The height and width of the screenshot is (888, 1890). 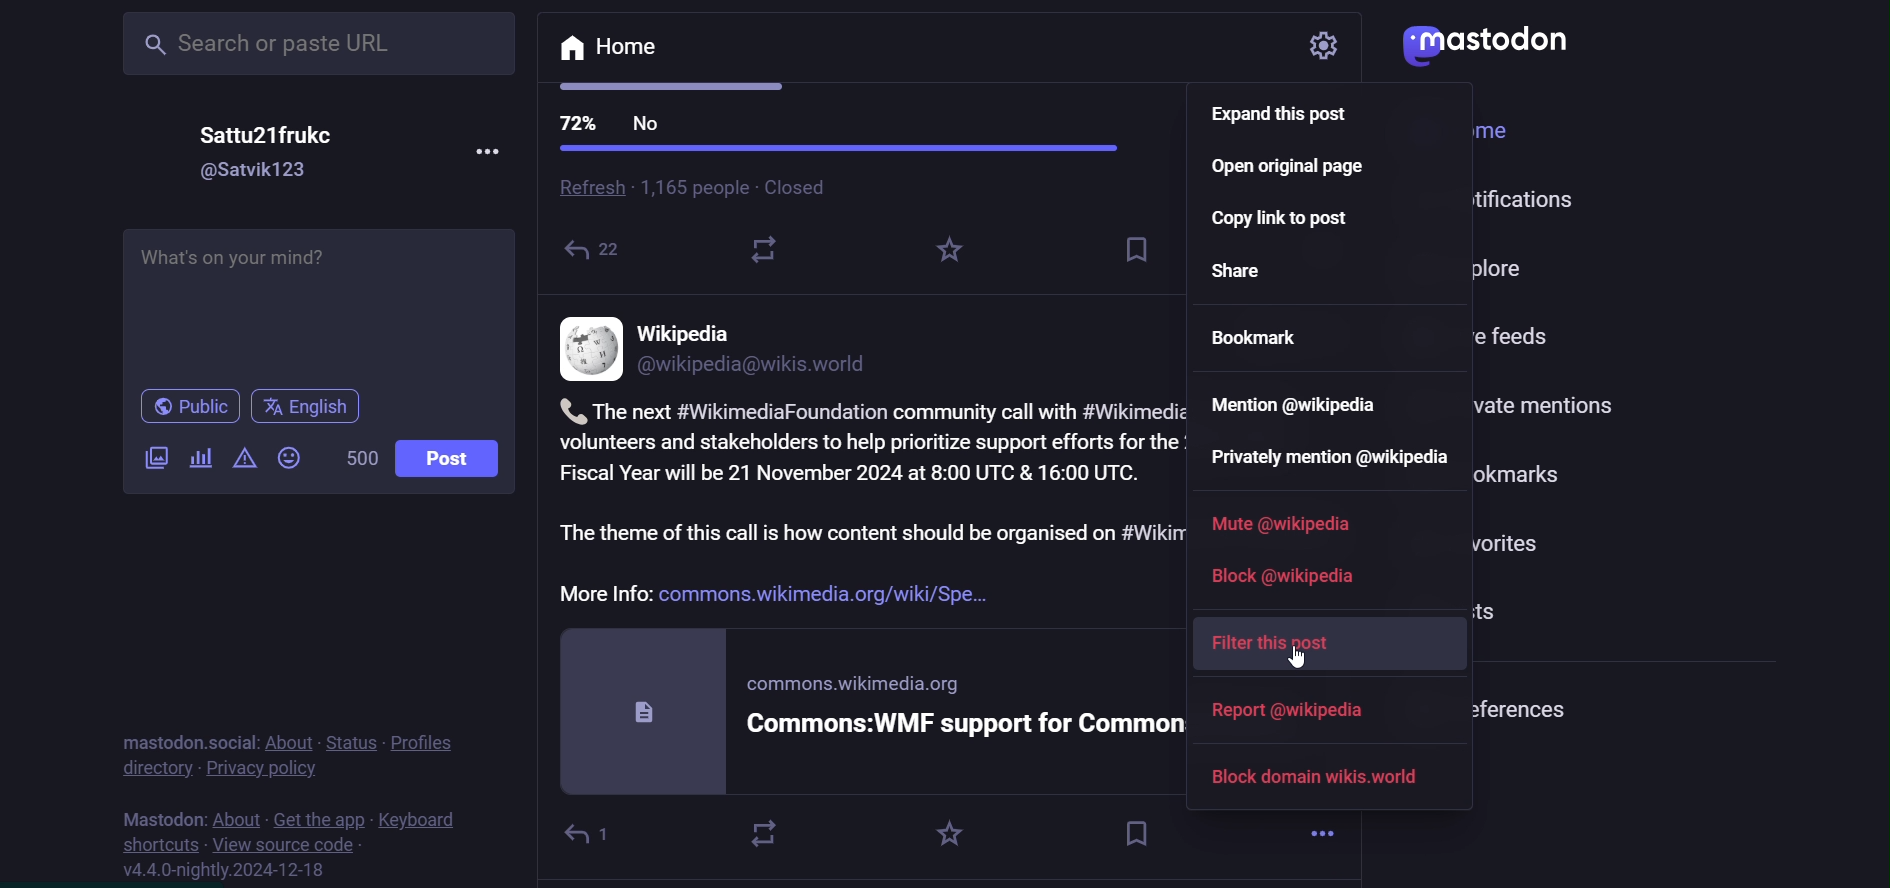 What do you see at coordinates (1297, 712) in the screenshot?
I see `report ` at bounding box center [1297, 712].